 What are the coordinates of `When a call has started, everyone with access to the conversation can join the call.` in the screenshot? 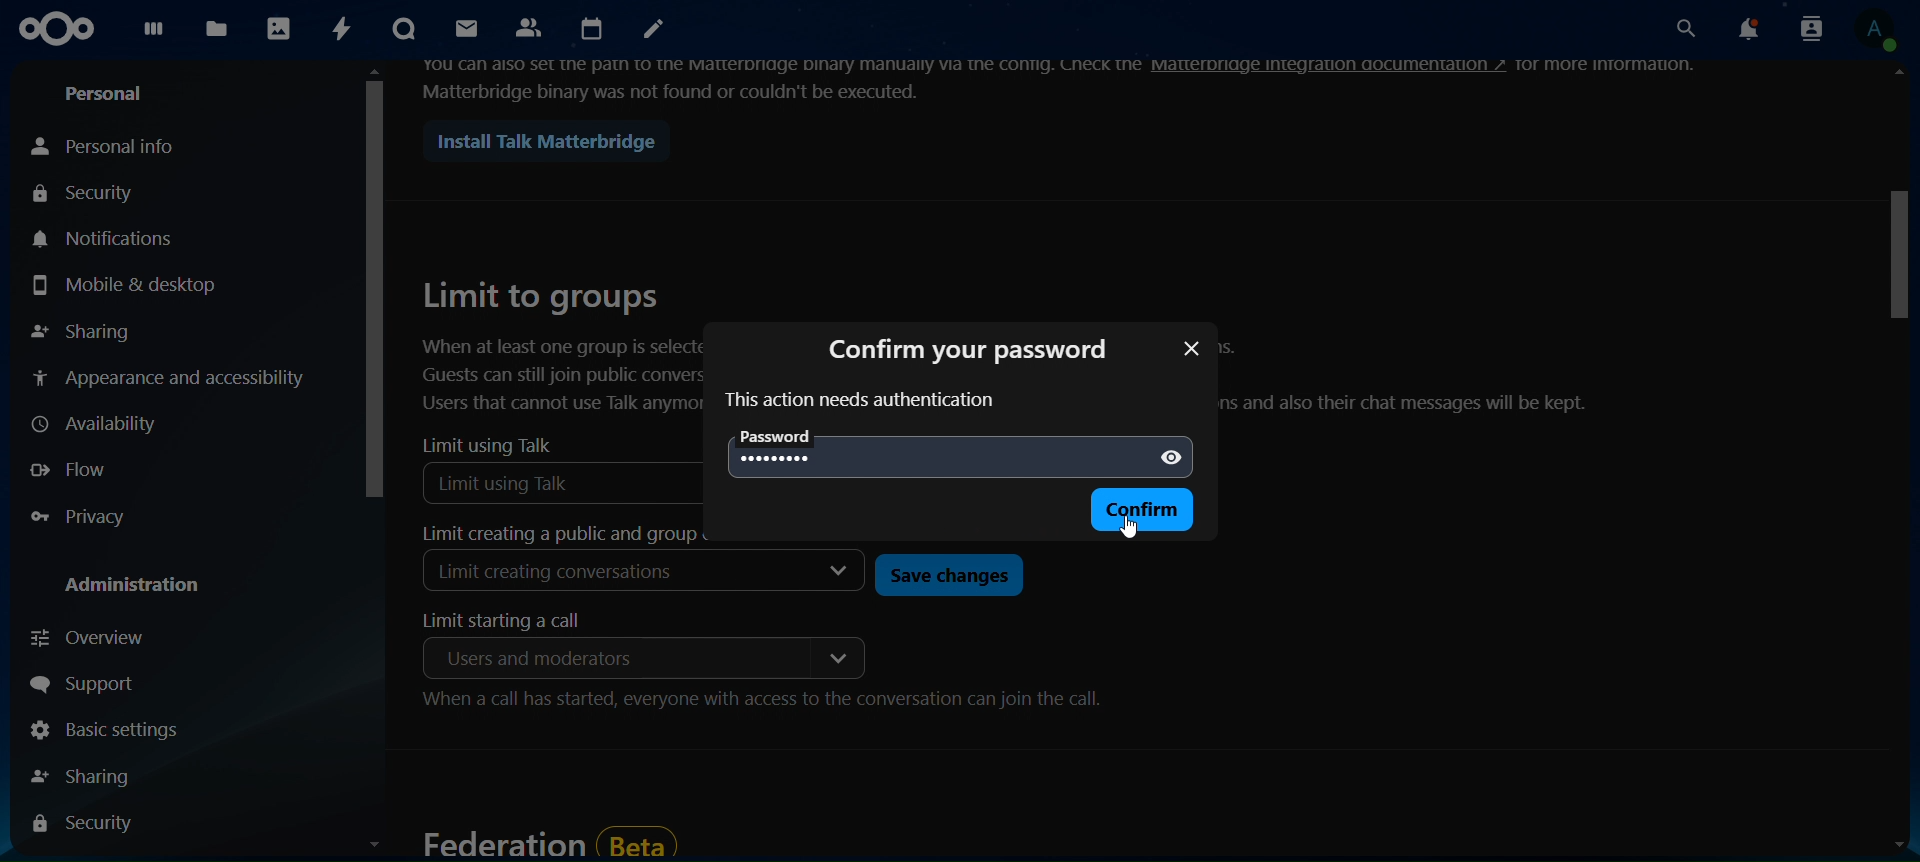 It's located at (762, 703).